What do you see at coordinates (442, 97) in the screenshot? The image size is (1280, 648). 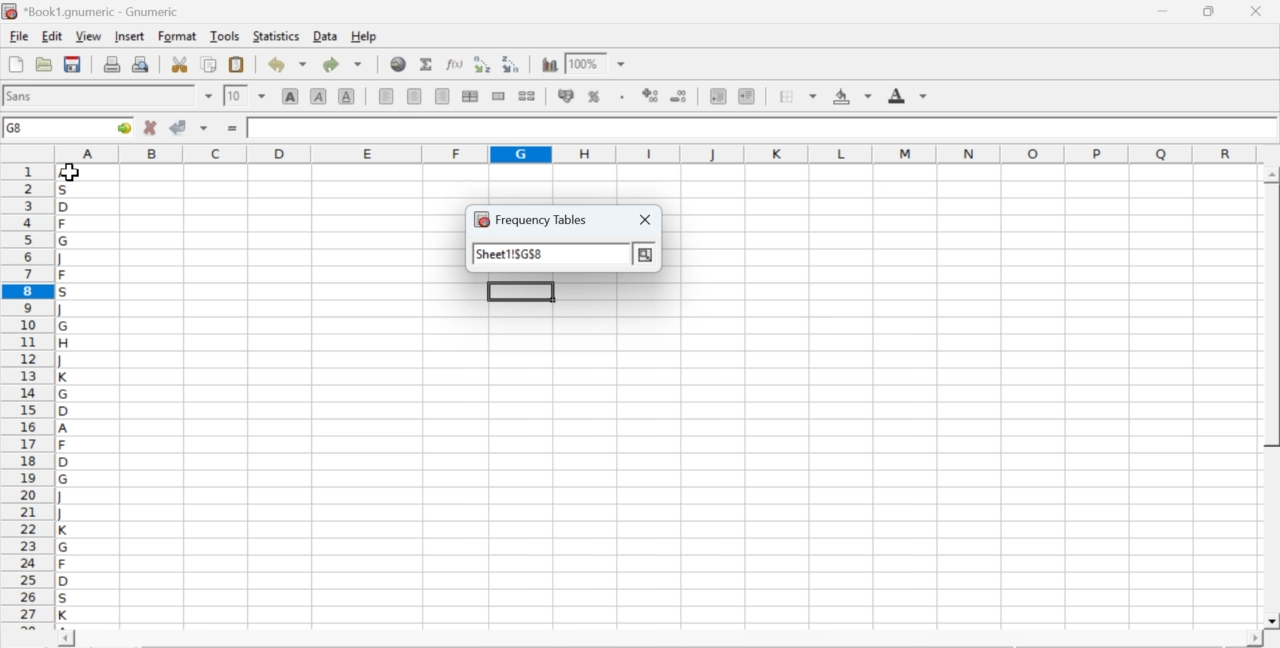 I see `align right` at bounding box center [442, 97].